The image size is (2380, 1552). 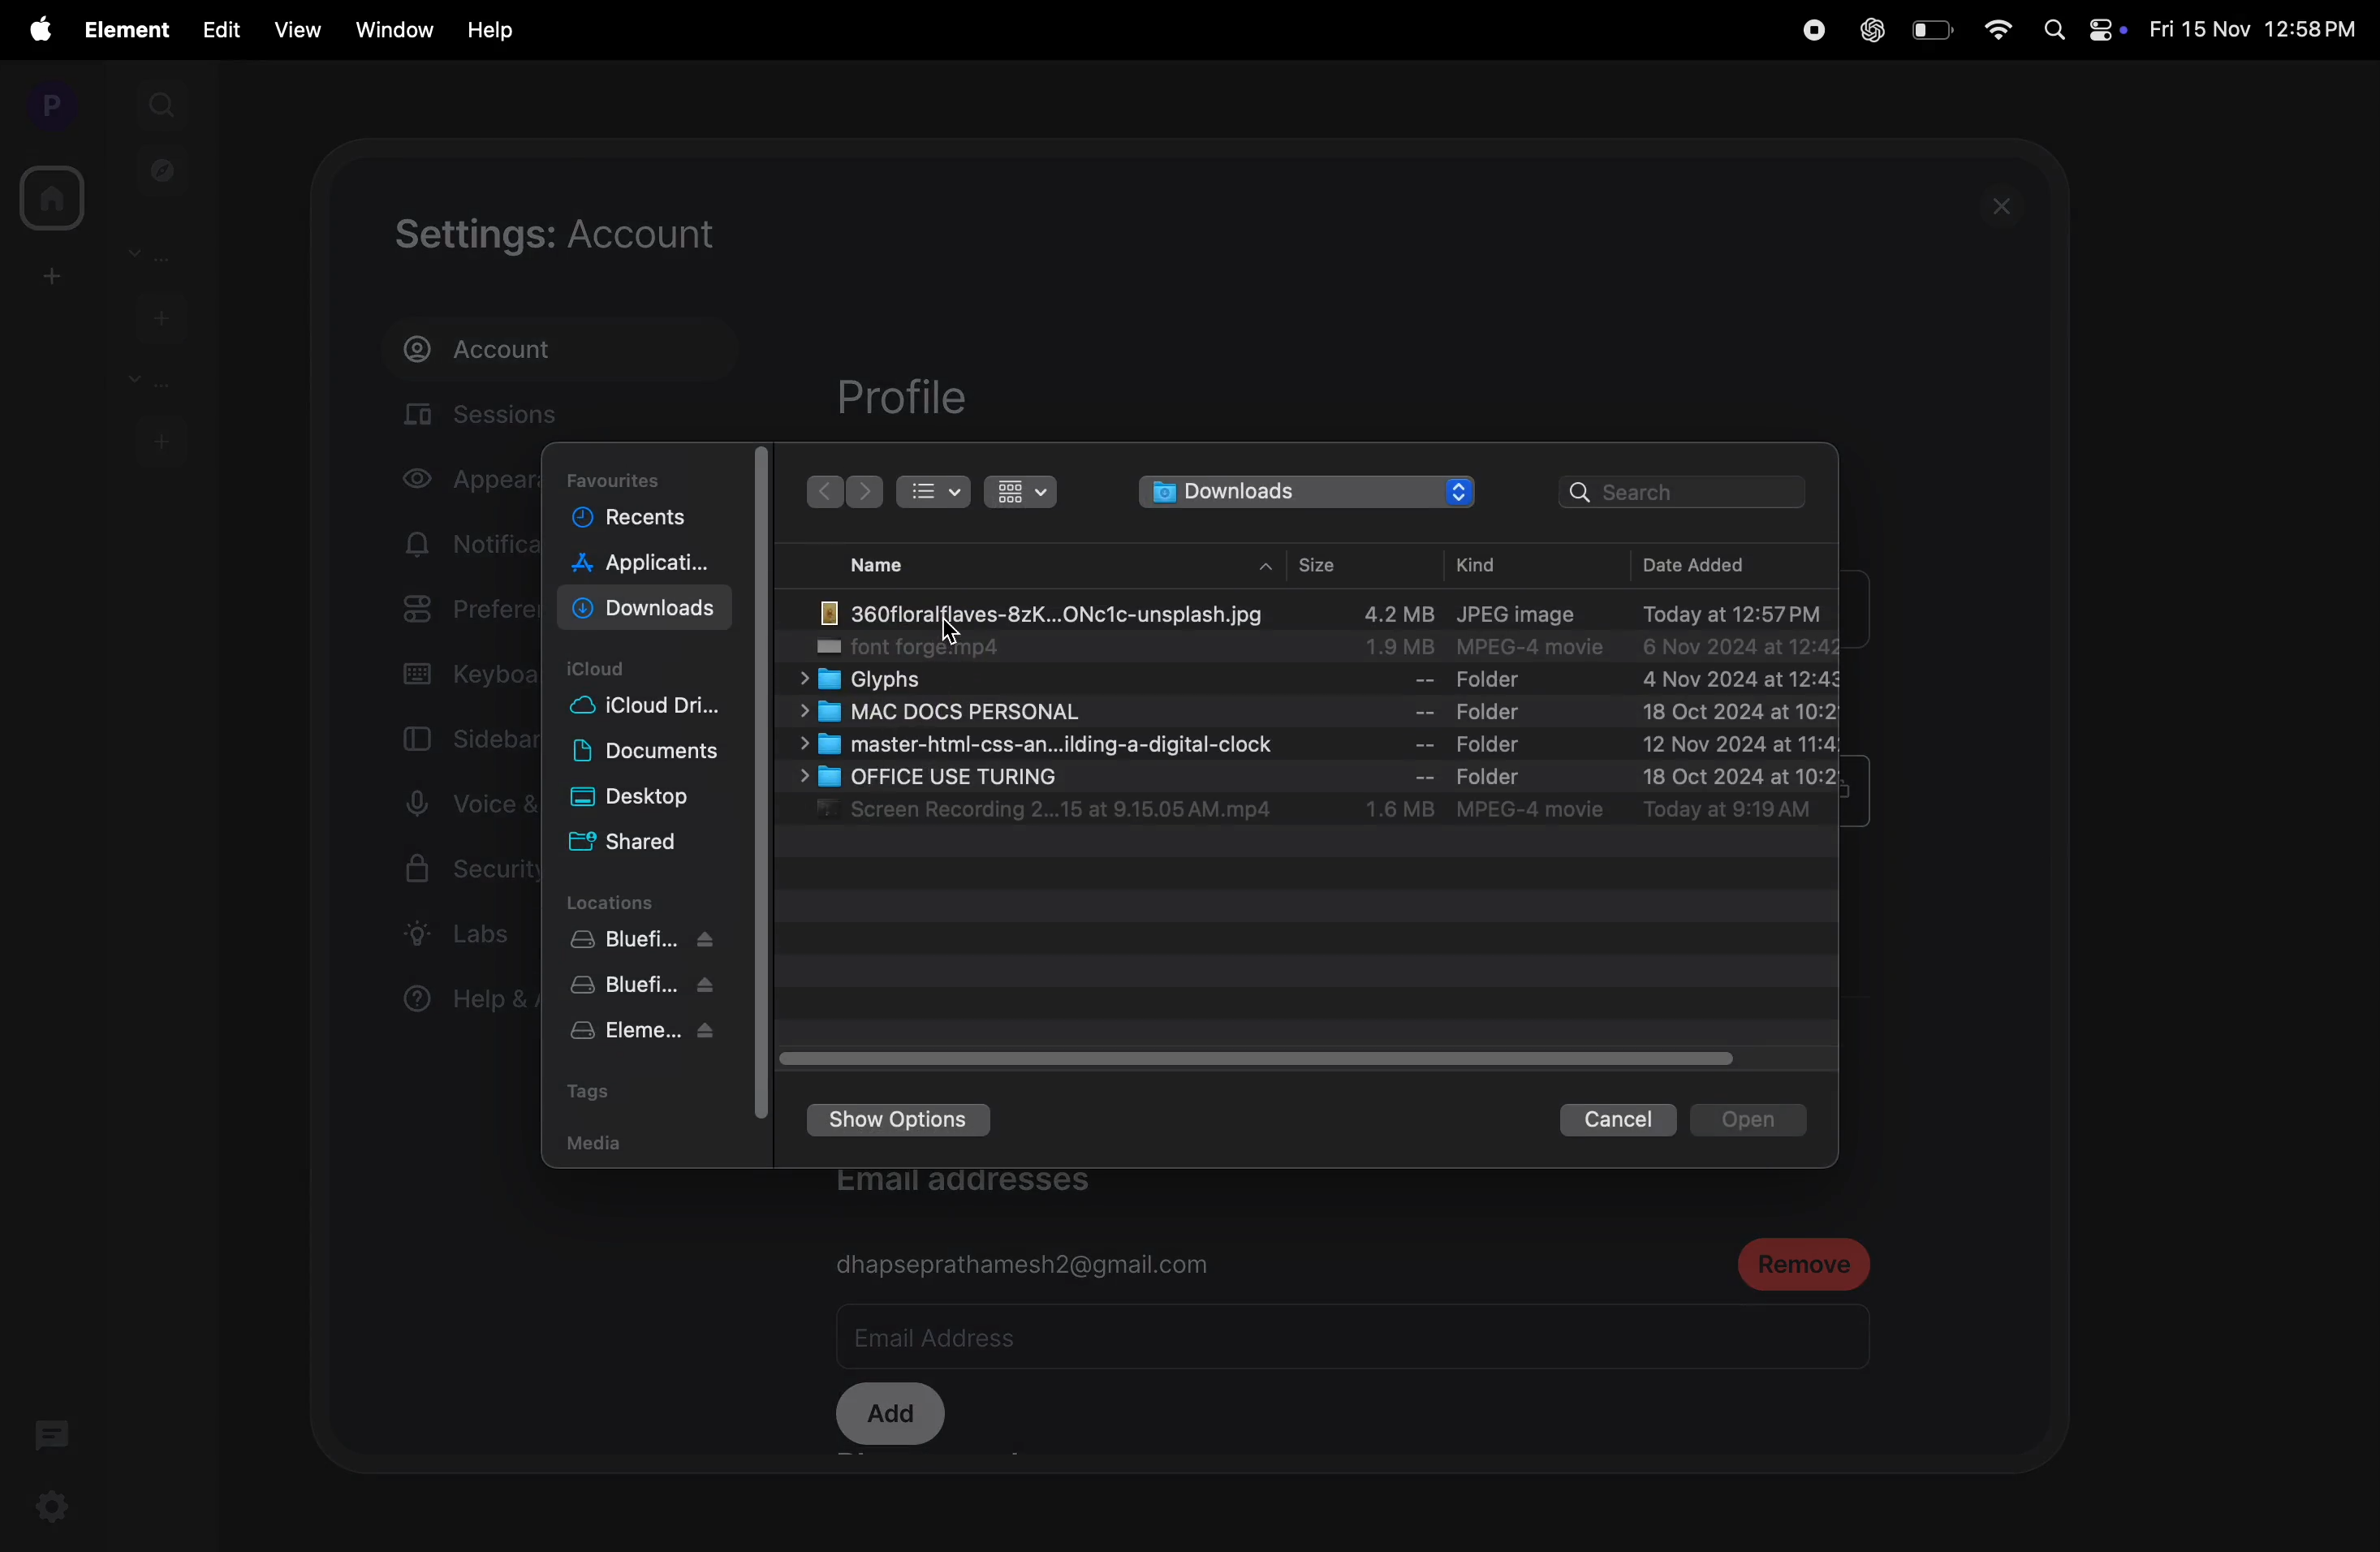 I want to click on profile, so click(x=901, y=397).